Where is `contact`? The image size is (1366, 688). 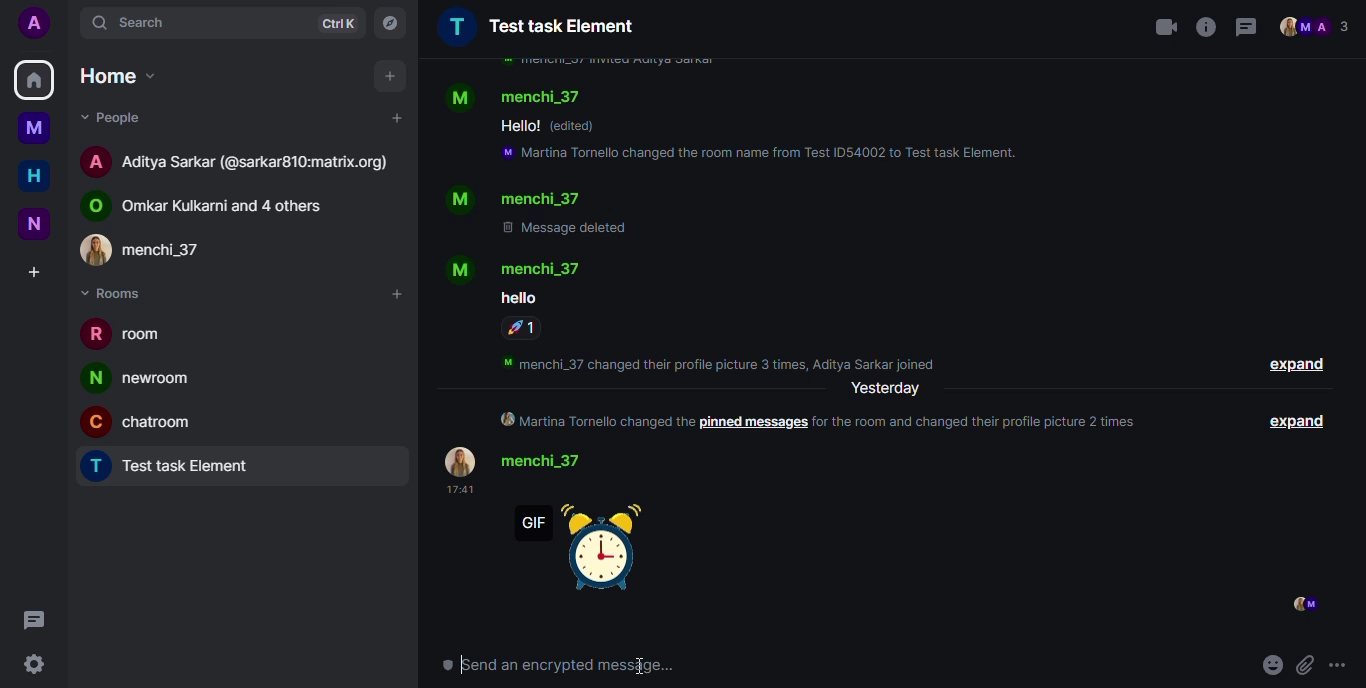
contact is located at coordinates (159, 248).